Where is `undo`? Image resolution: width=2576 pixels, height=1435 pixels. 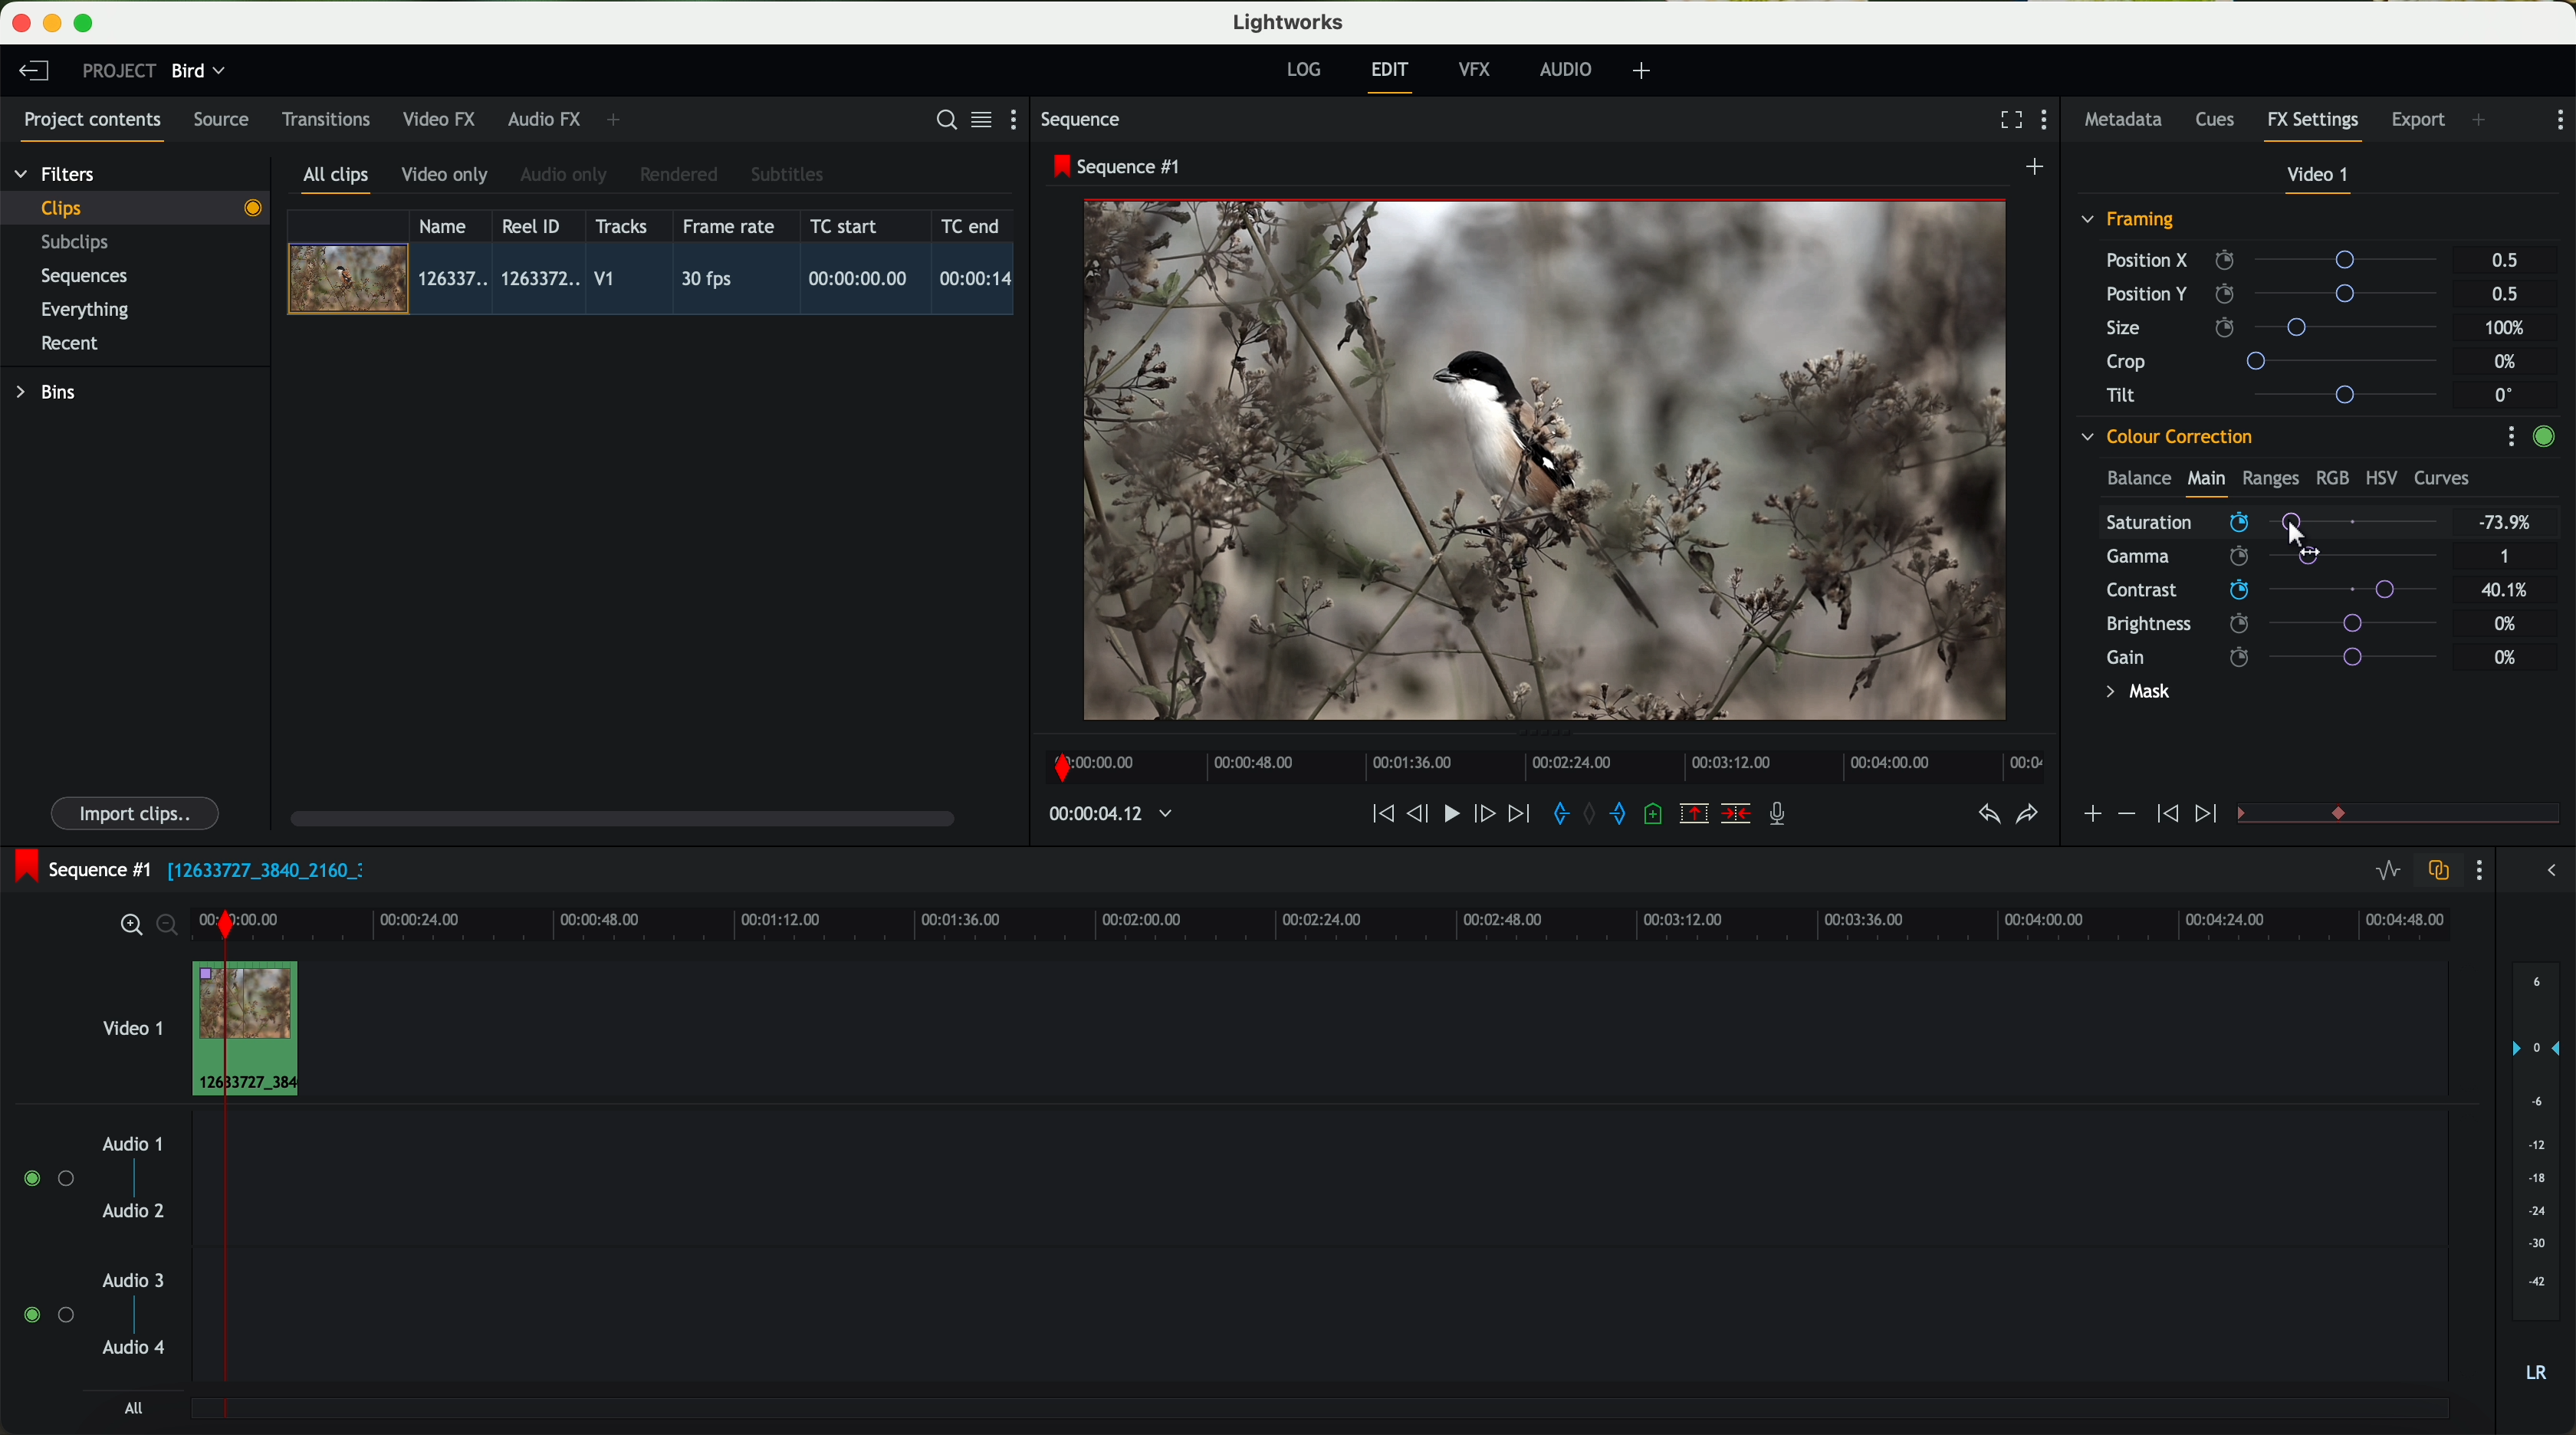
undo is located at coordinates (1987, 815).